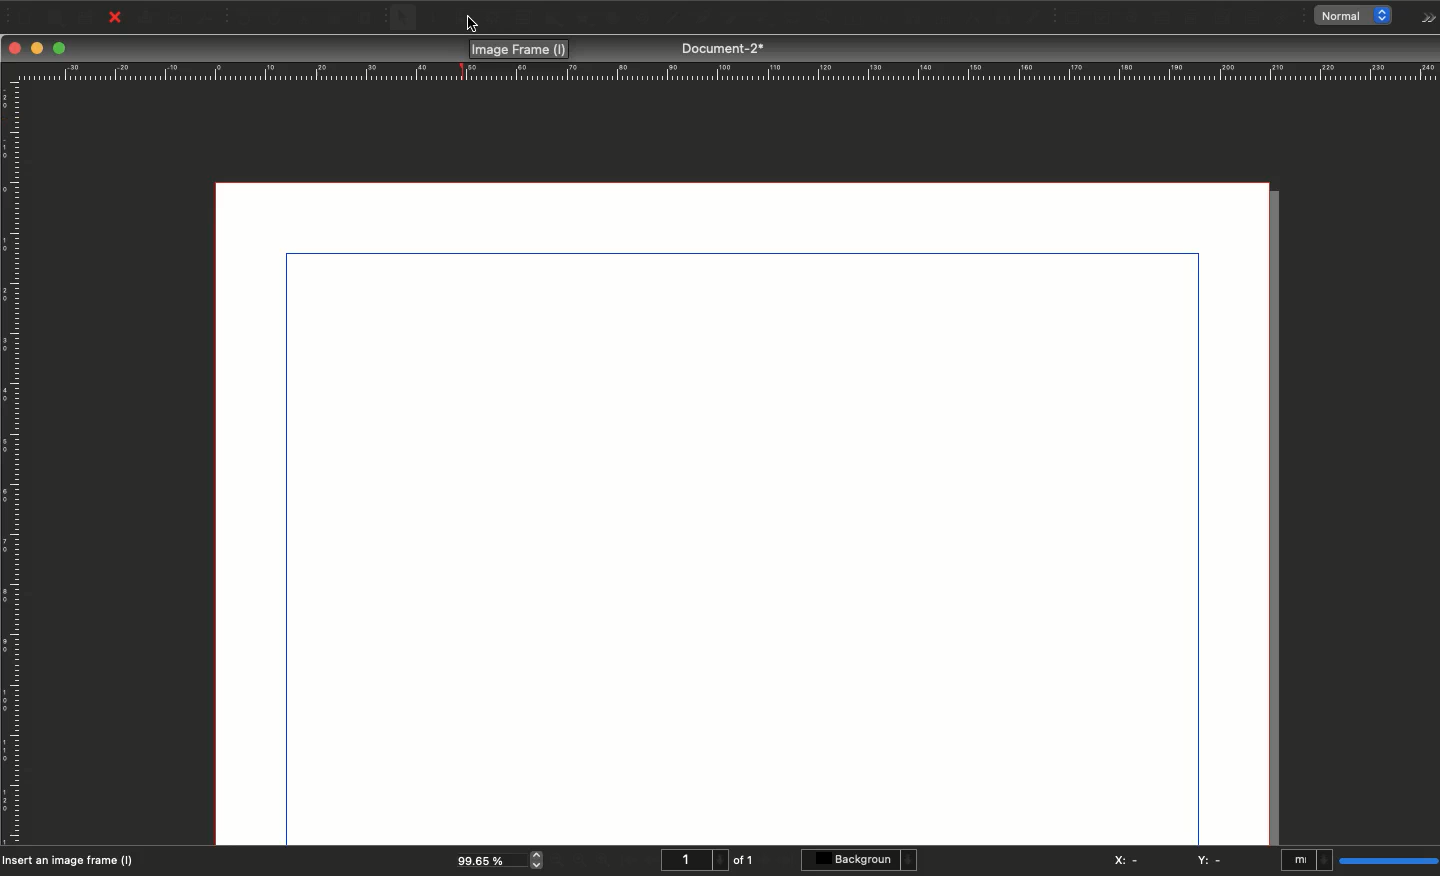 The width and height of the screenshot is (1440, 876). I want to click on Bézier curve, so click(700, 19).